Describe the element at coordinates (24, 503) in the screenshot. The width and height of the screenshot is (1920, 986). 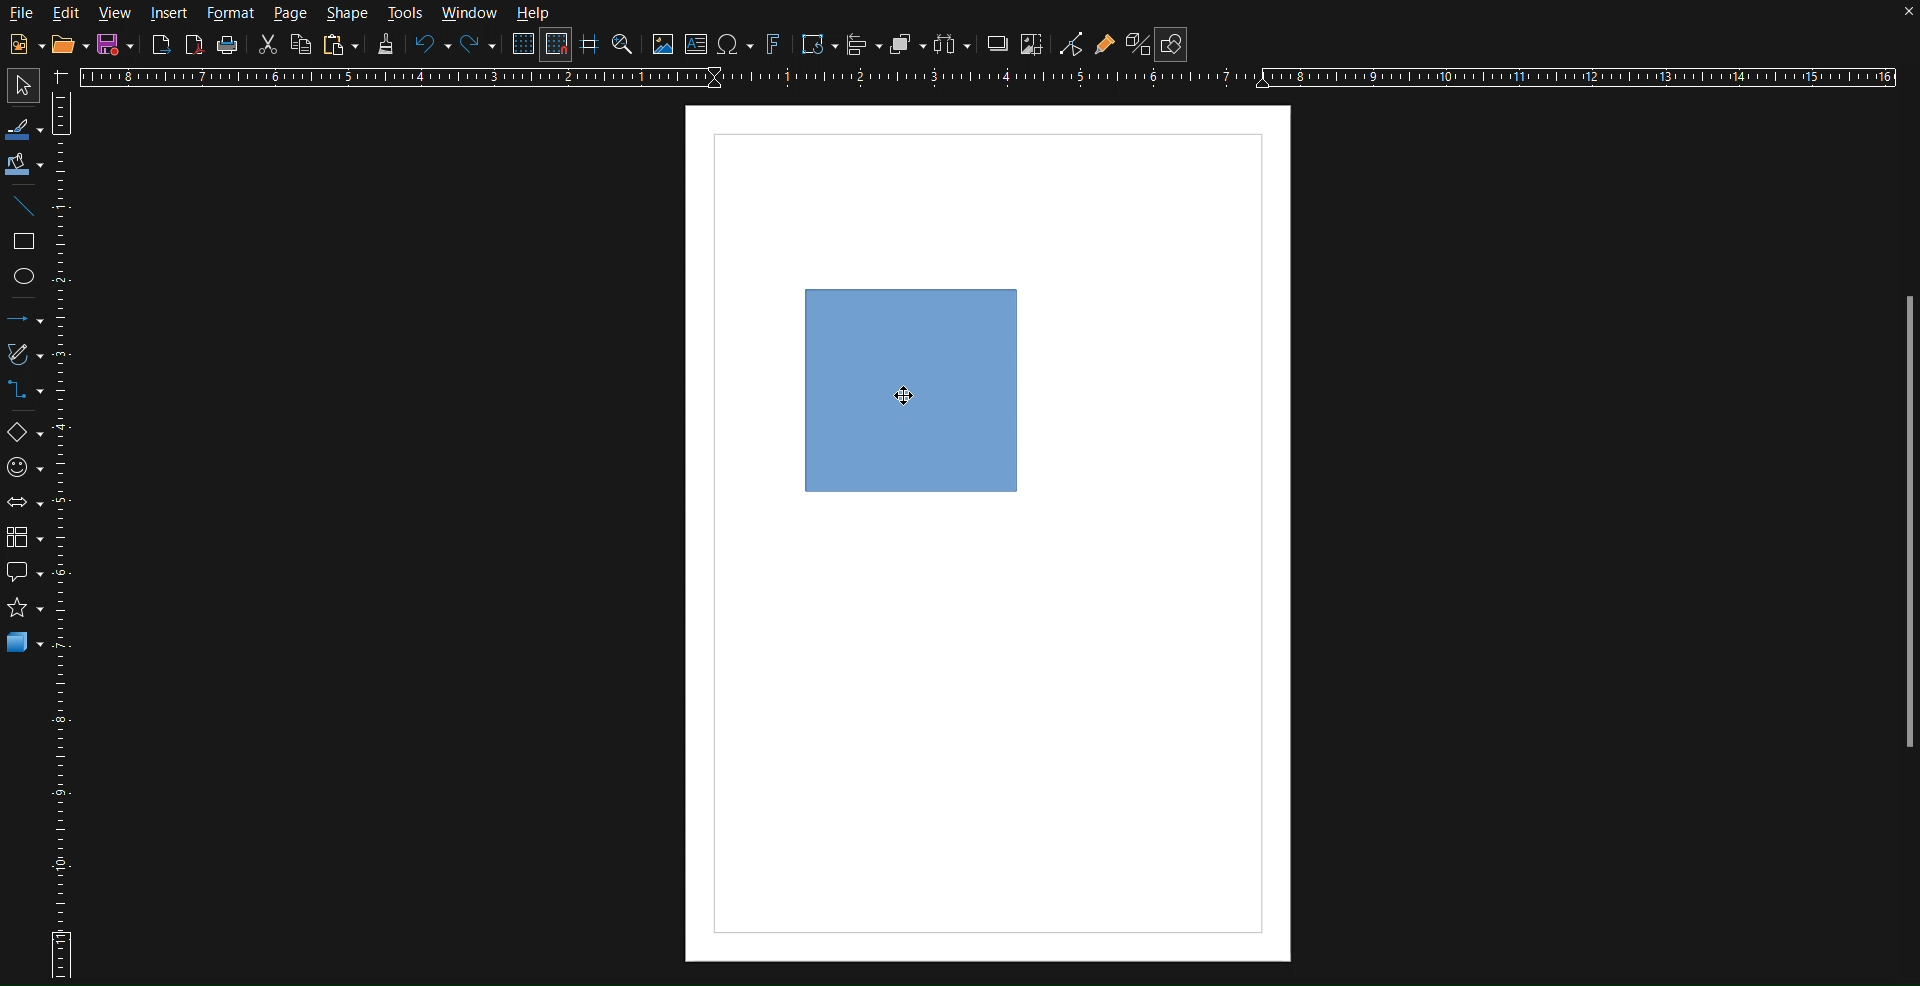
I see `Block Arrows` at that location.